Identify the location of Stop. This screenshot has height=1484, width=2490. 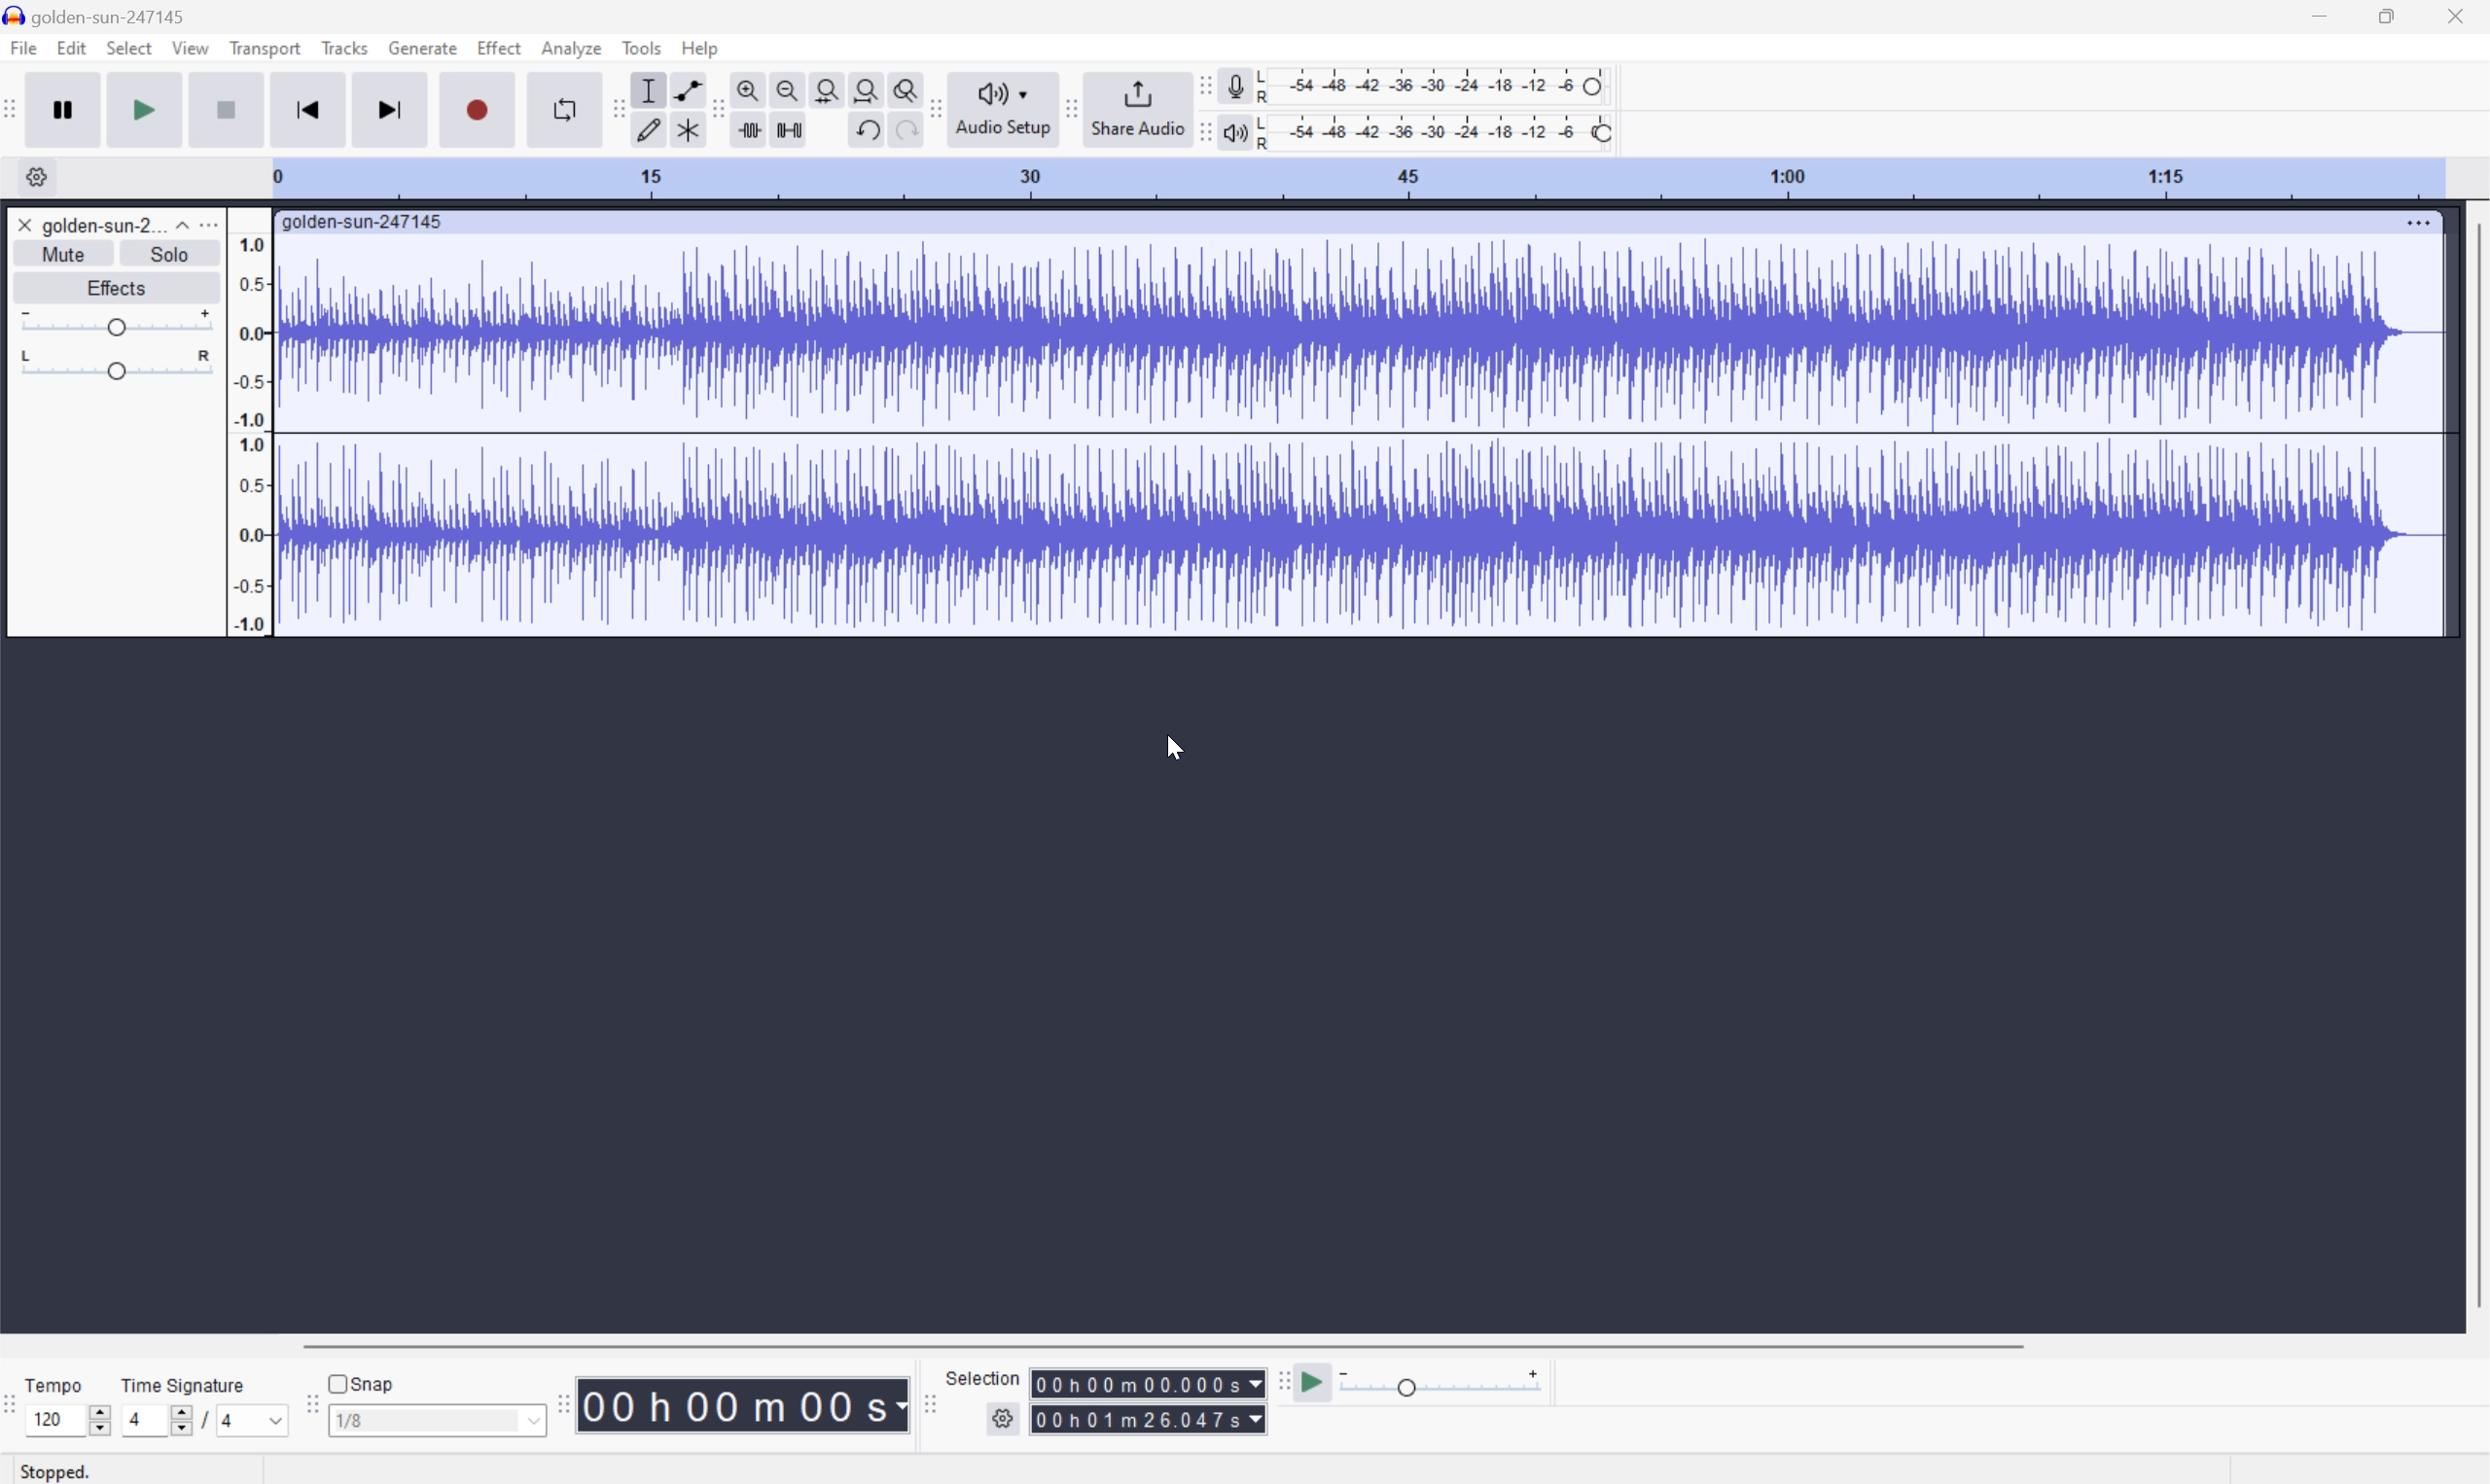
(224, 110).